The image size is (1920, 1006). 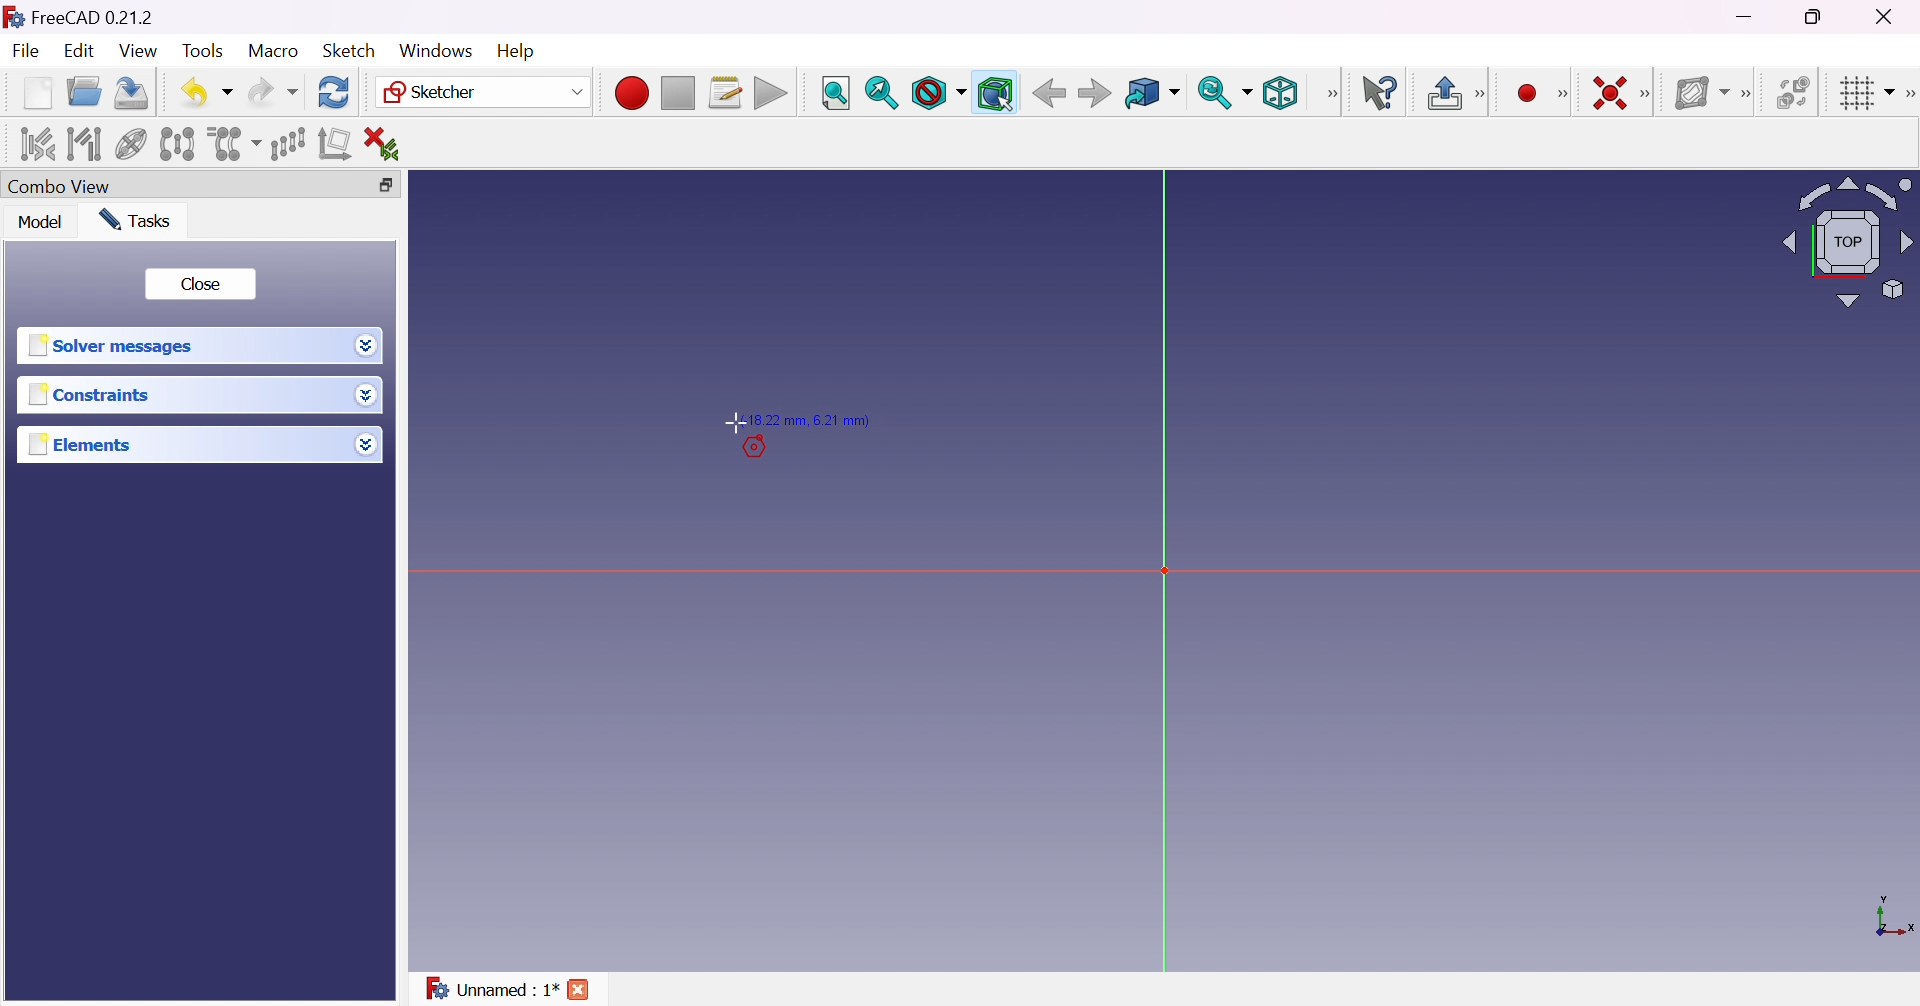 I want to click on Show/hide internal geometry, so click(x=132, y=147).